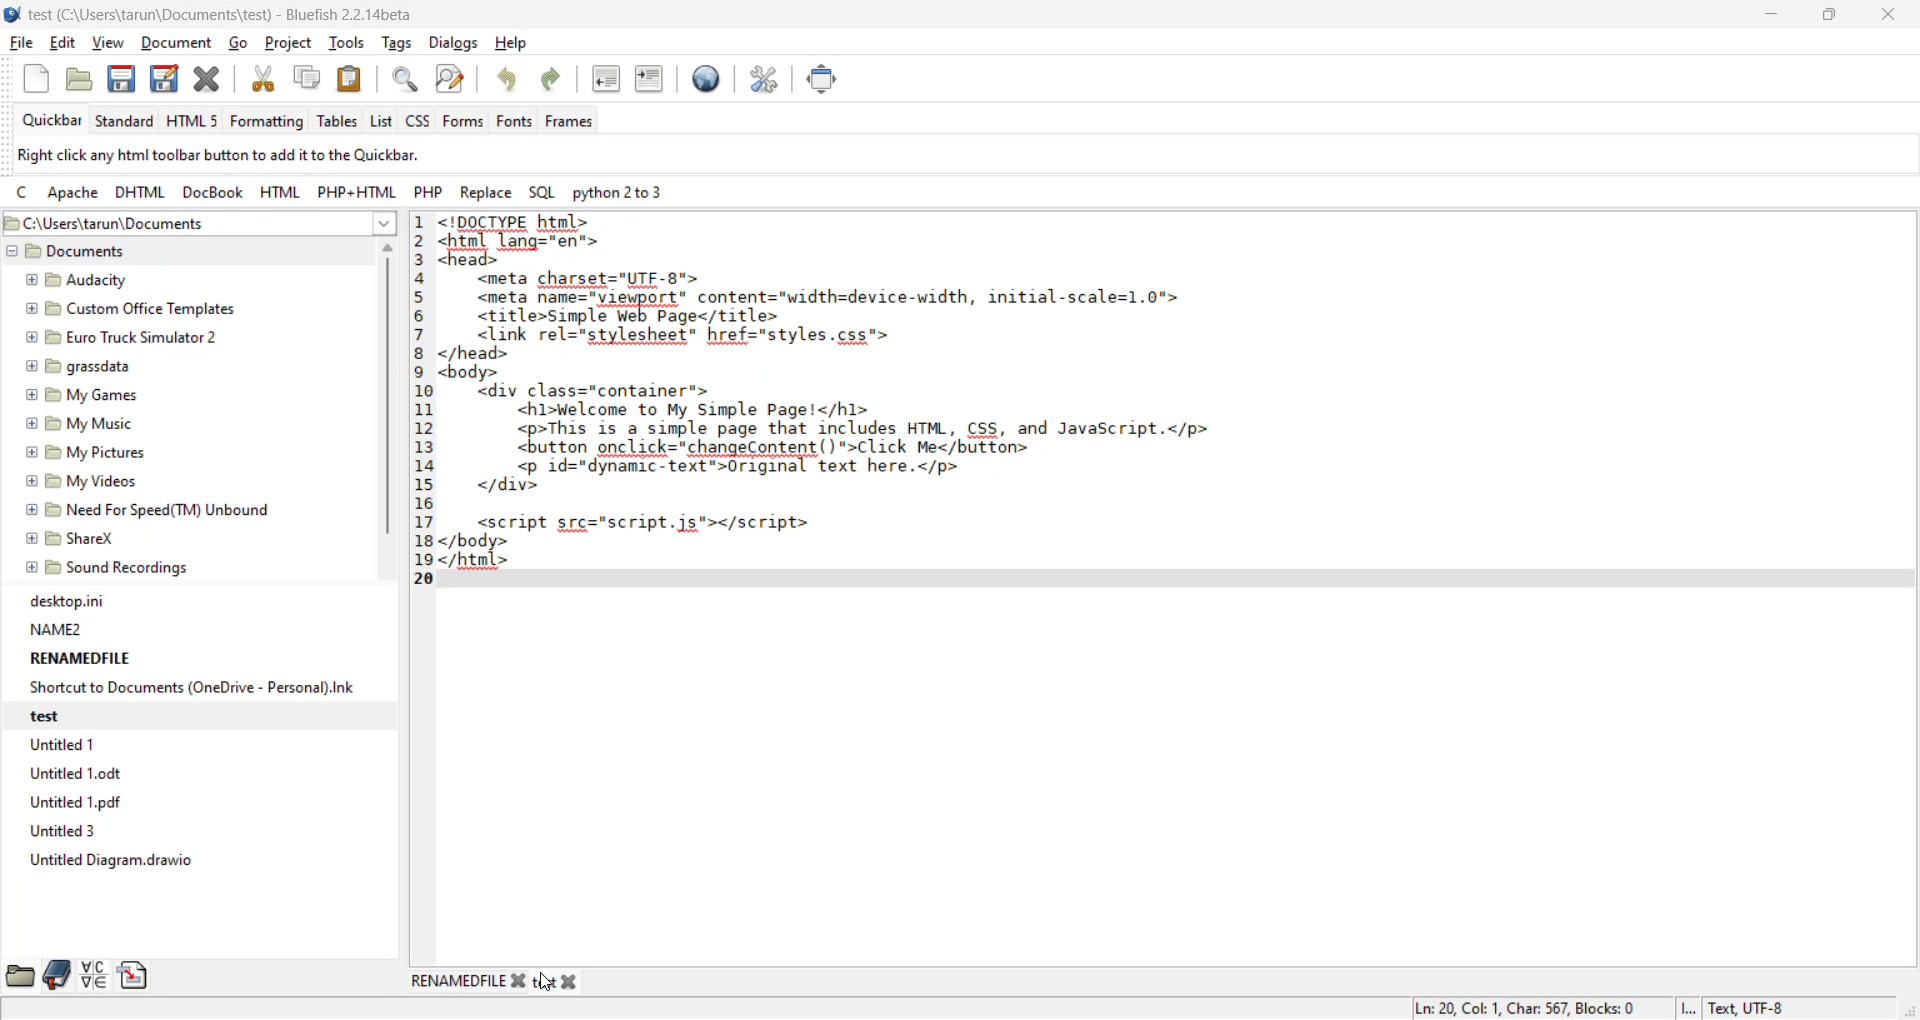  Describe the element at coordinates (607, 79) in the screenshot. I see `unindent` at that location.